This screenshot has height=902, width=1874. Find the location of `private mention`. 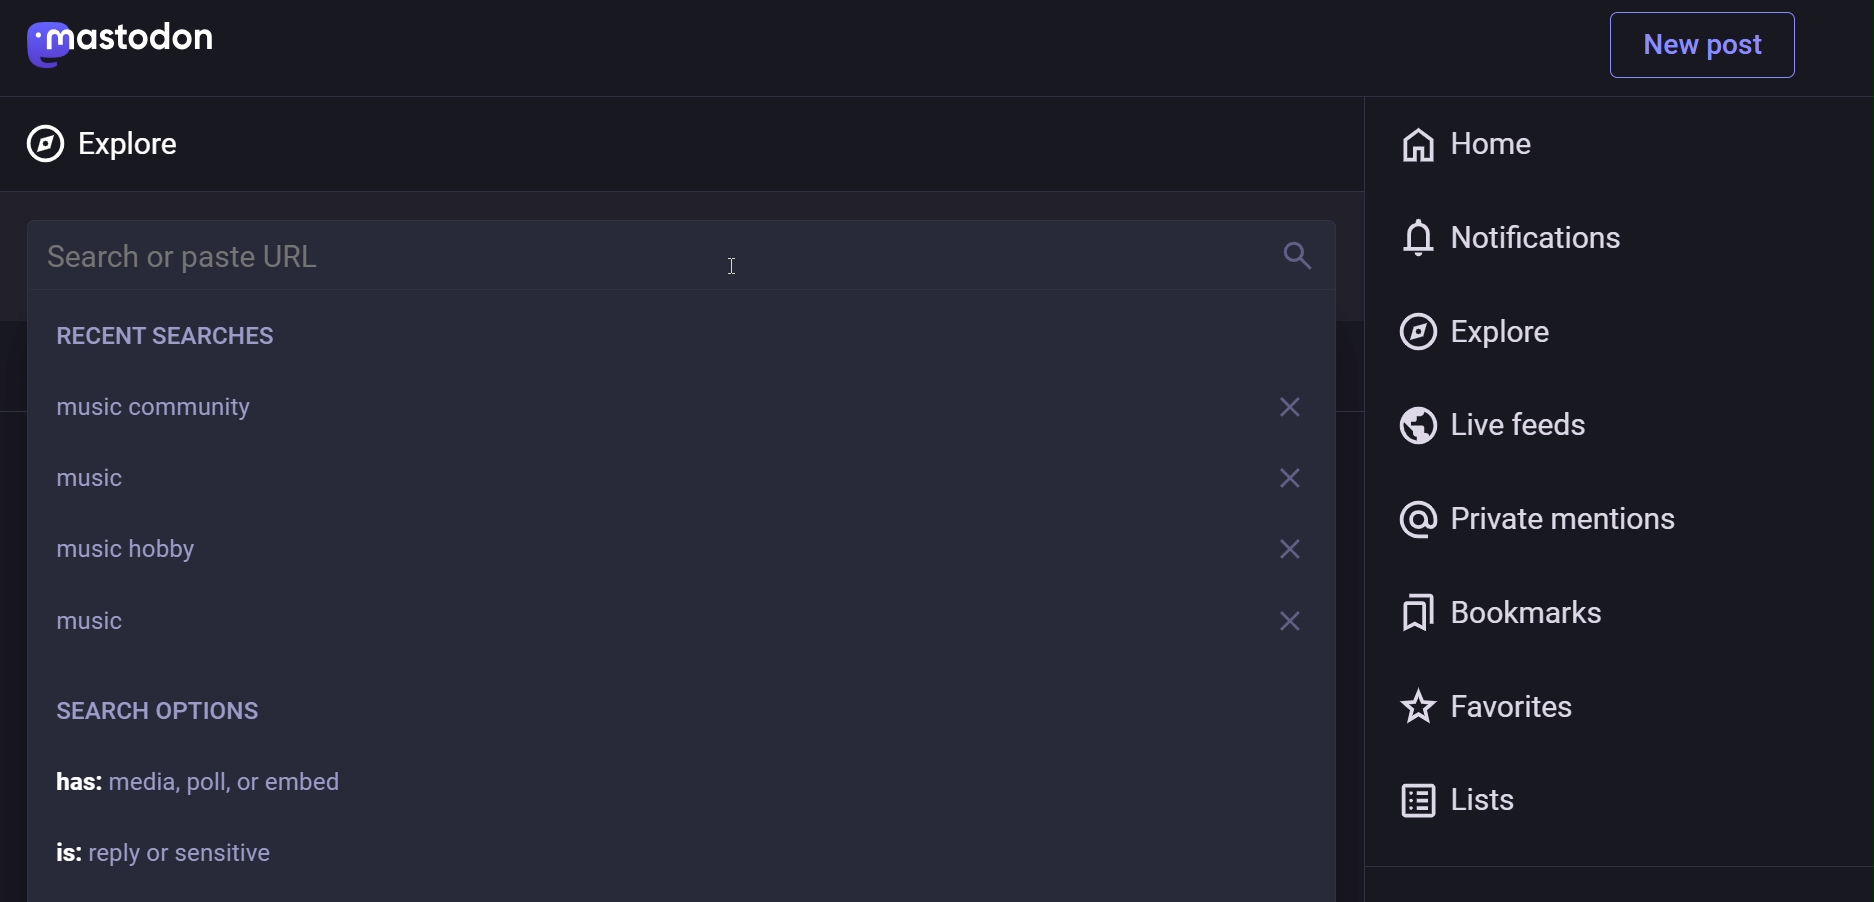

private mention is located at coordinates (1534, 518).